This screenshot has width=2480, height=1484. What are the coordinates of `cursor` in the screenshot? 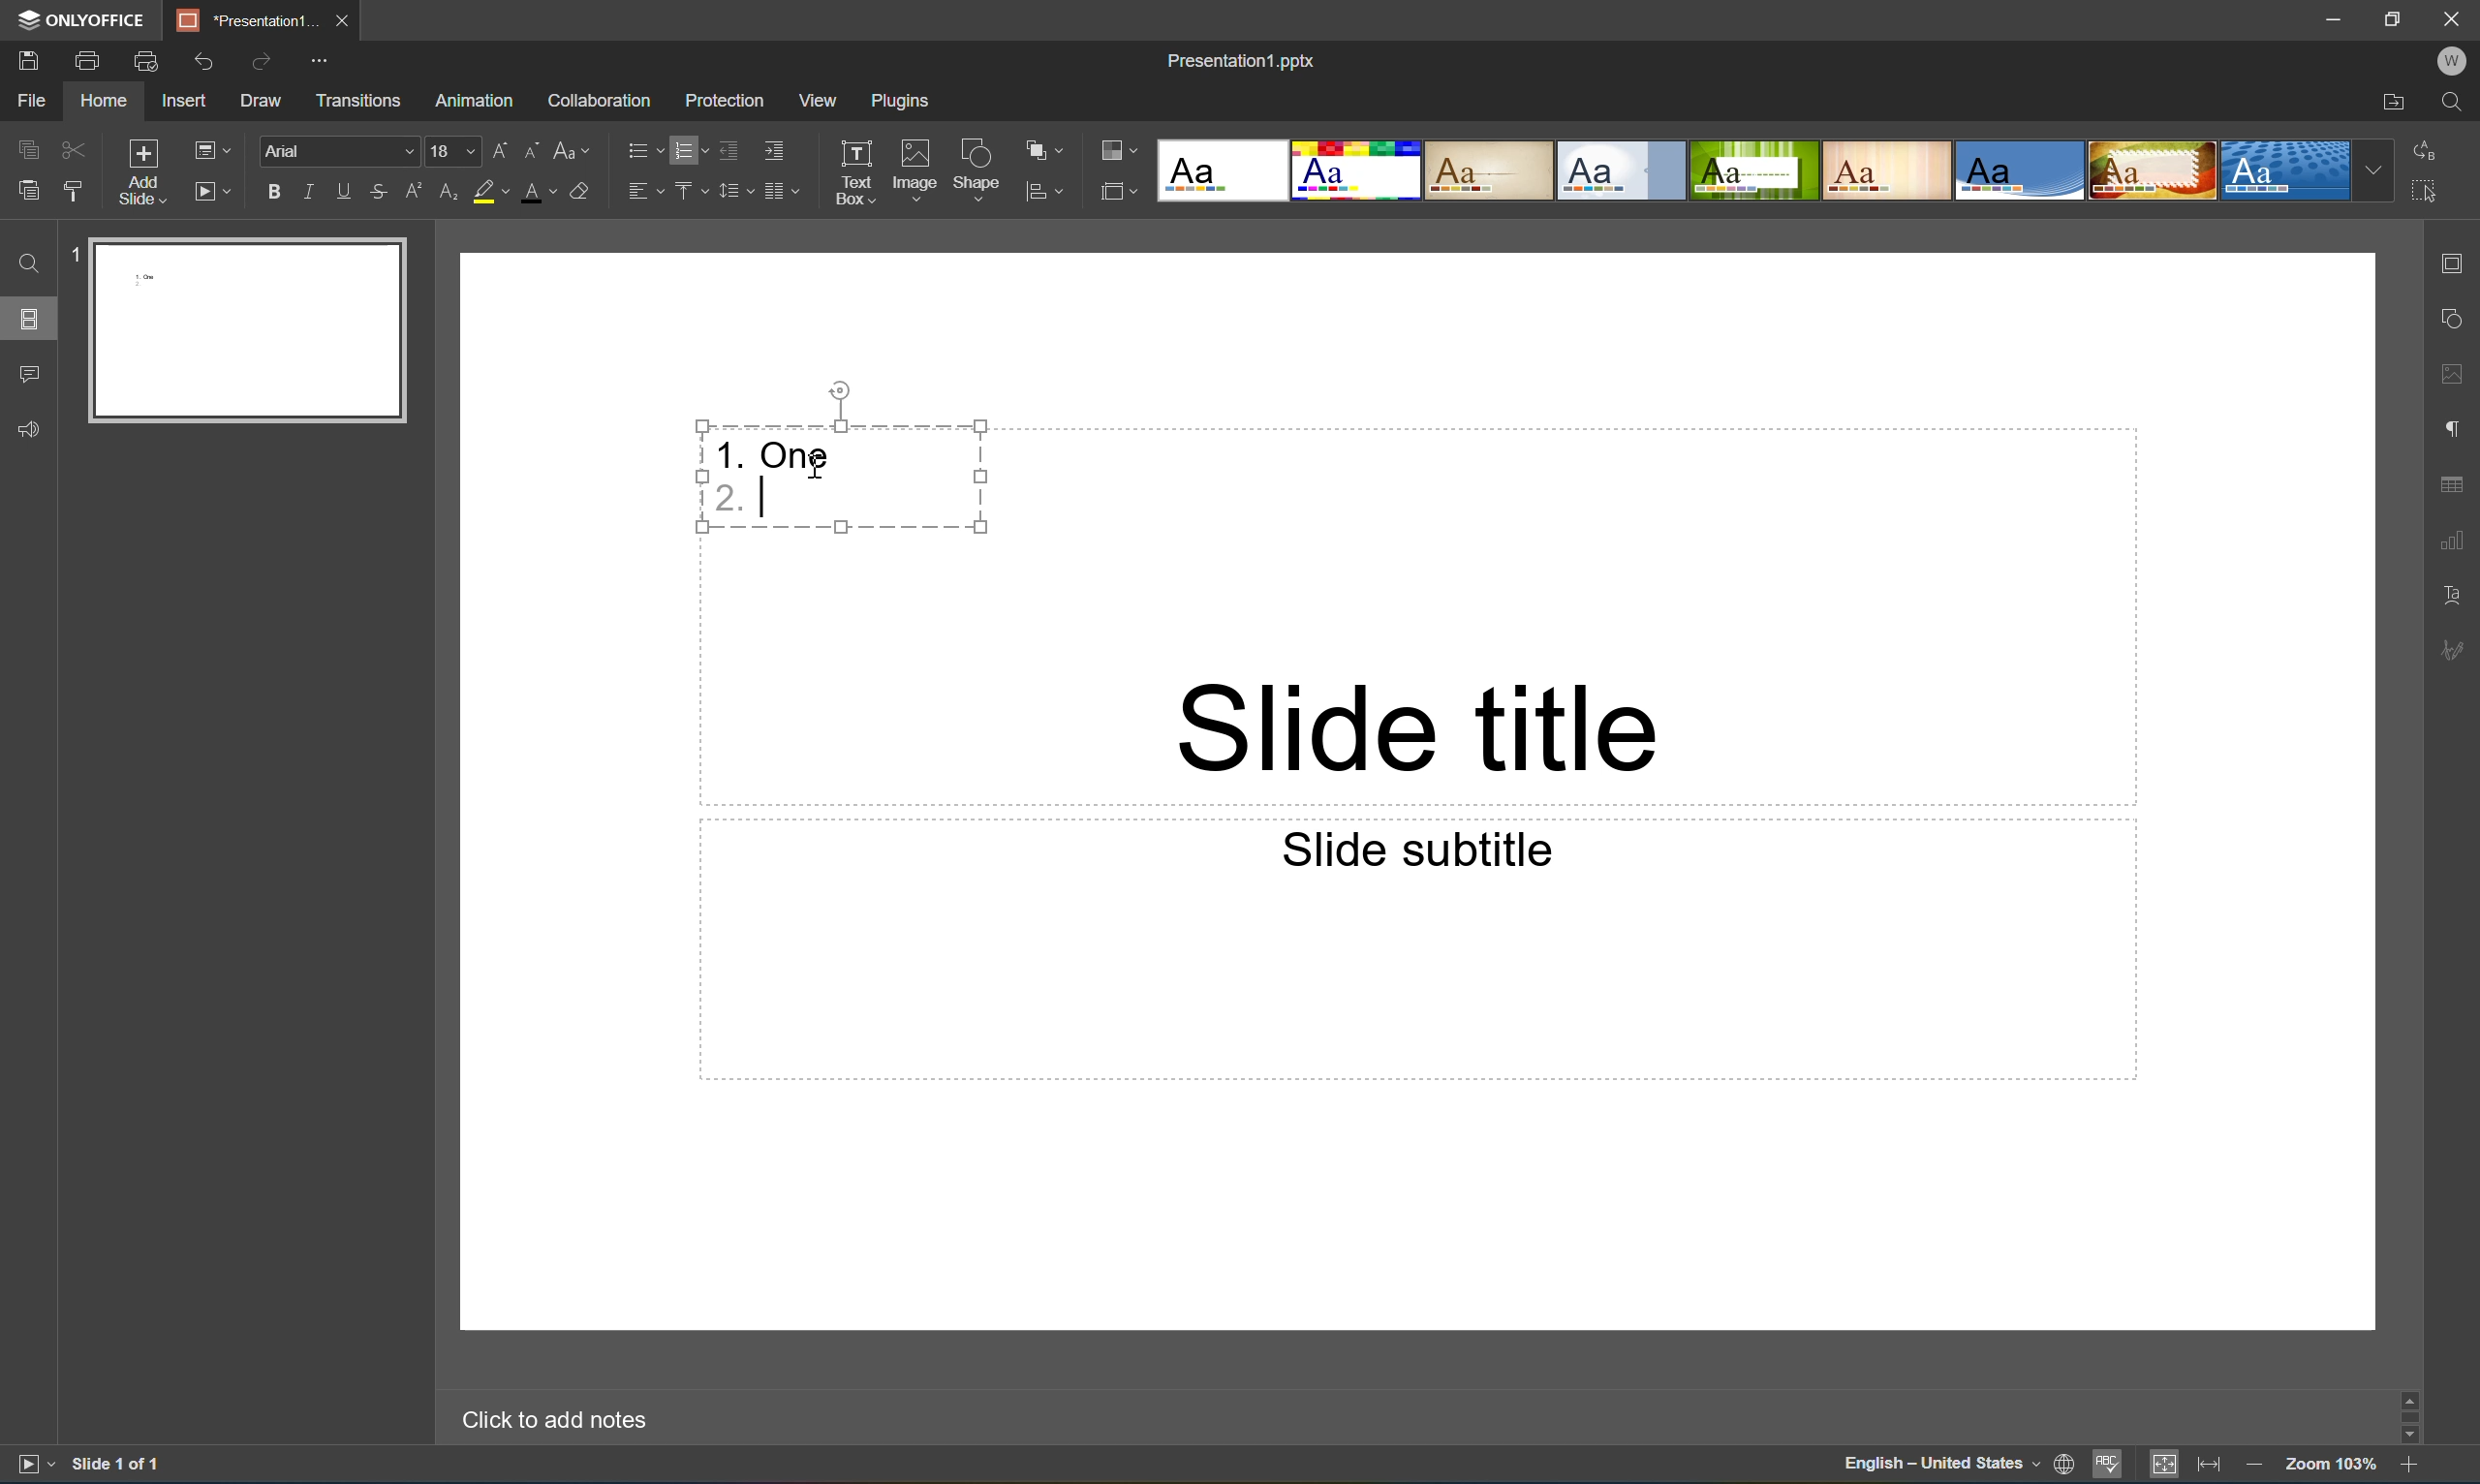 It's located at (817, 470).